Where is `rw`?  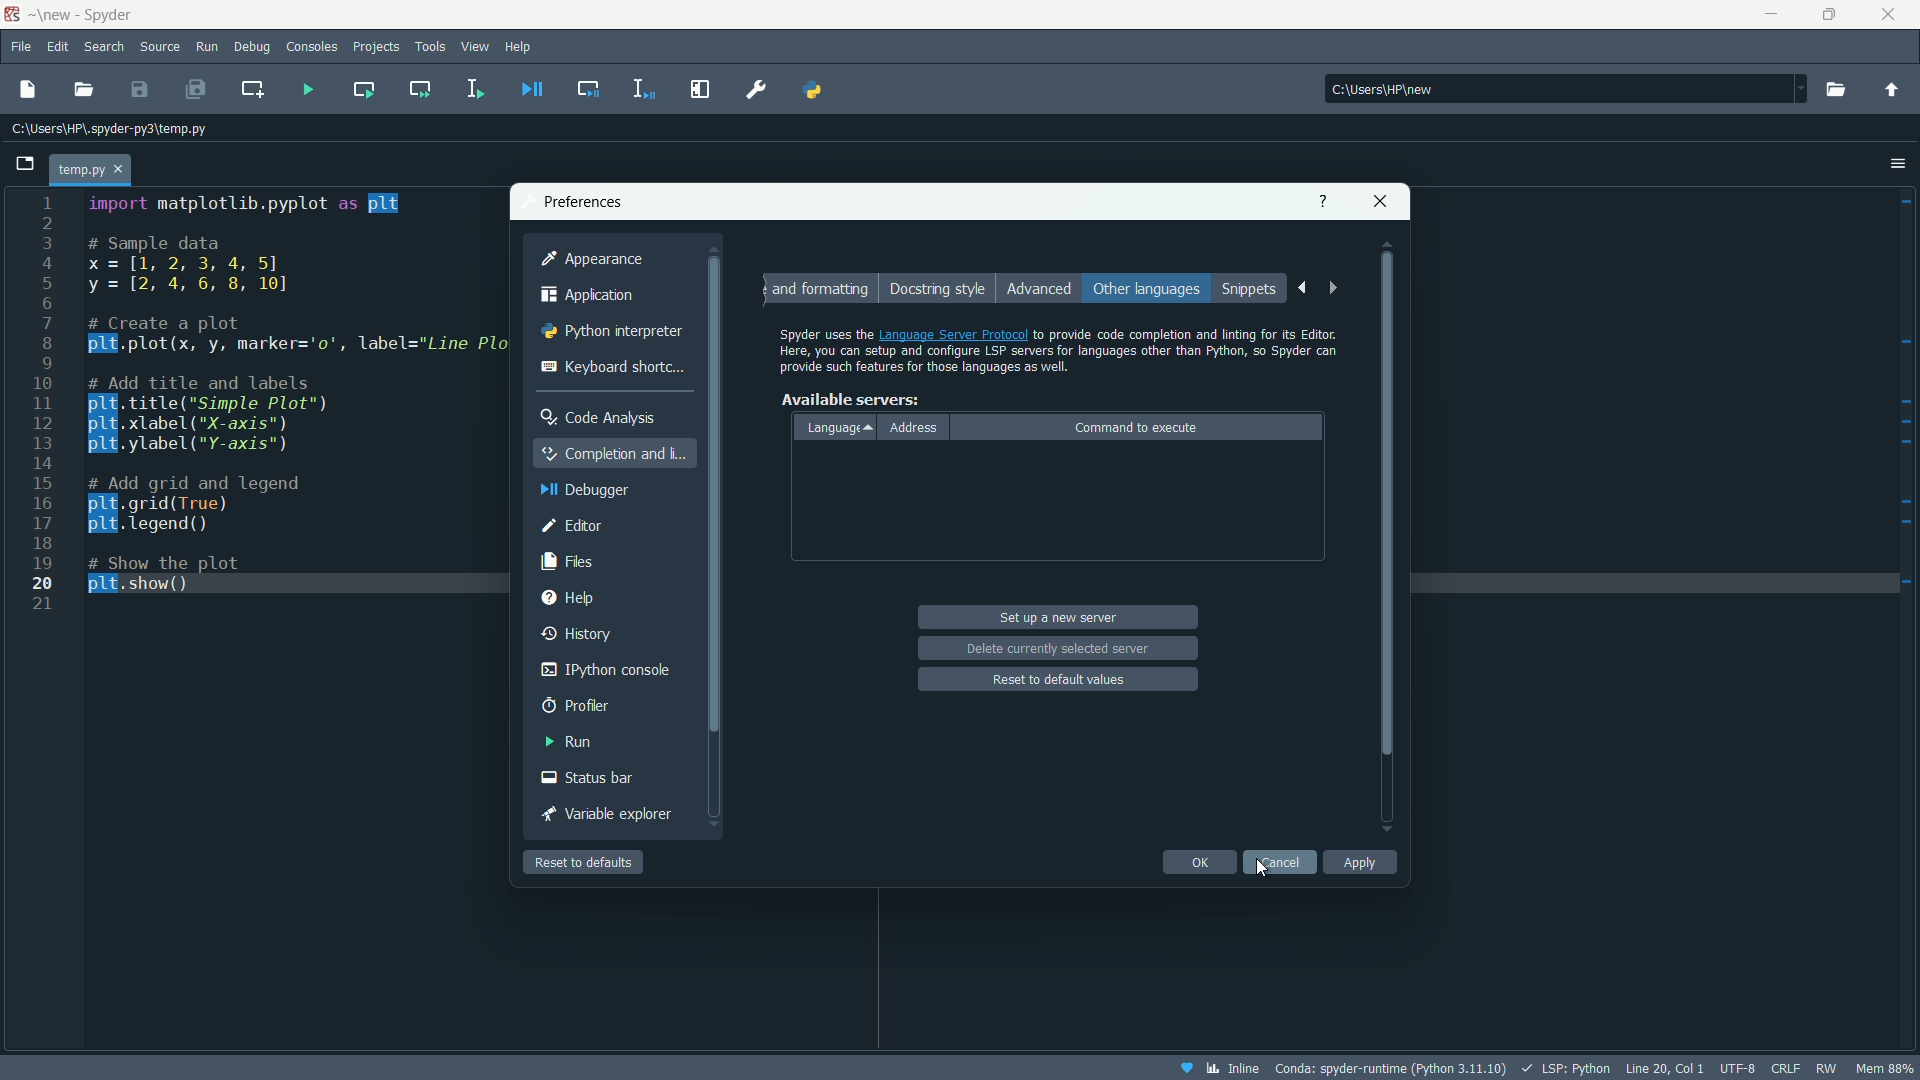 rw is located at coordinates (1831, 1068).